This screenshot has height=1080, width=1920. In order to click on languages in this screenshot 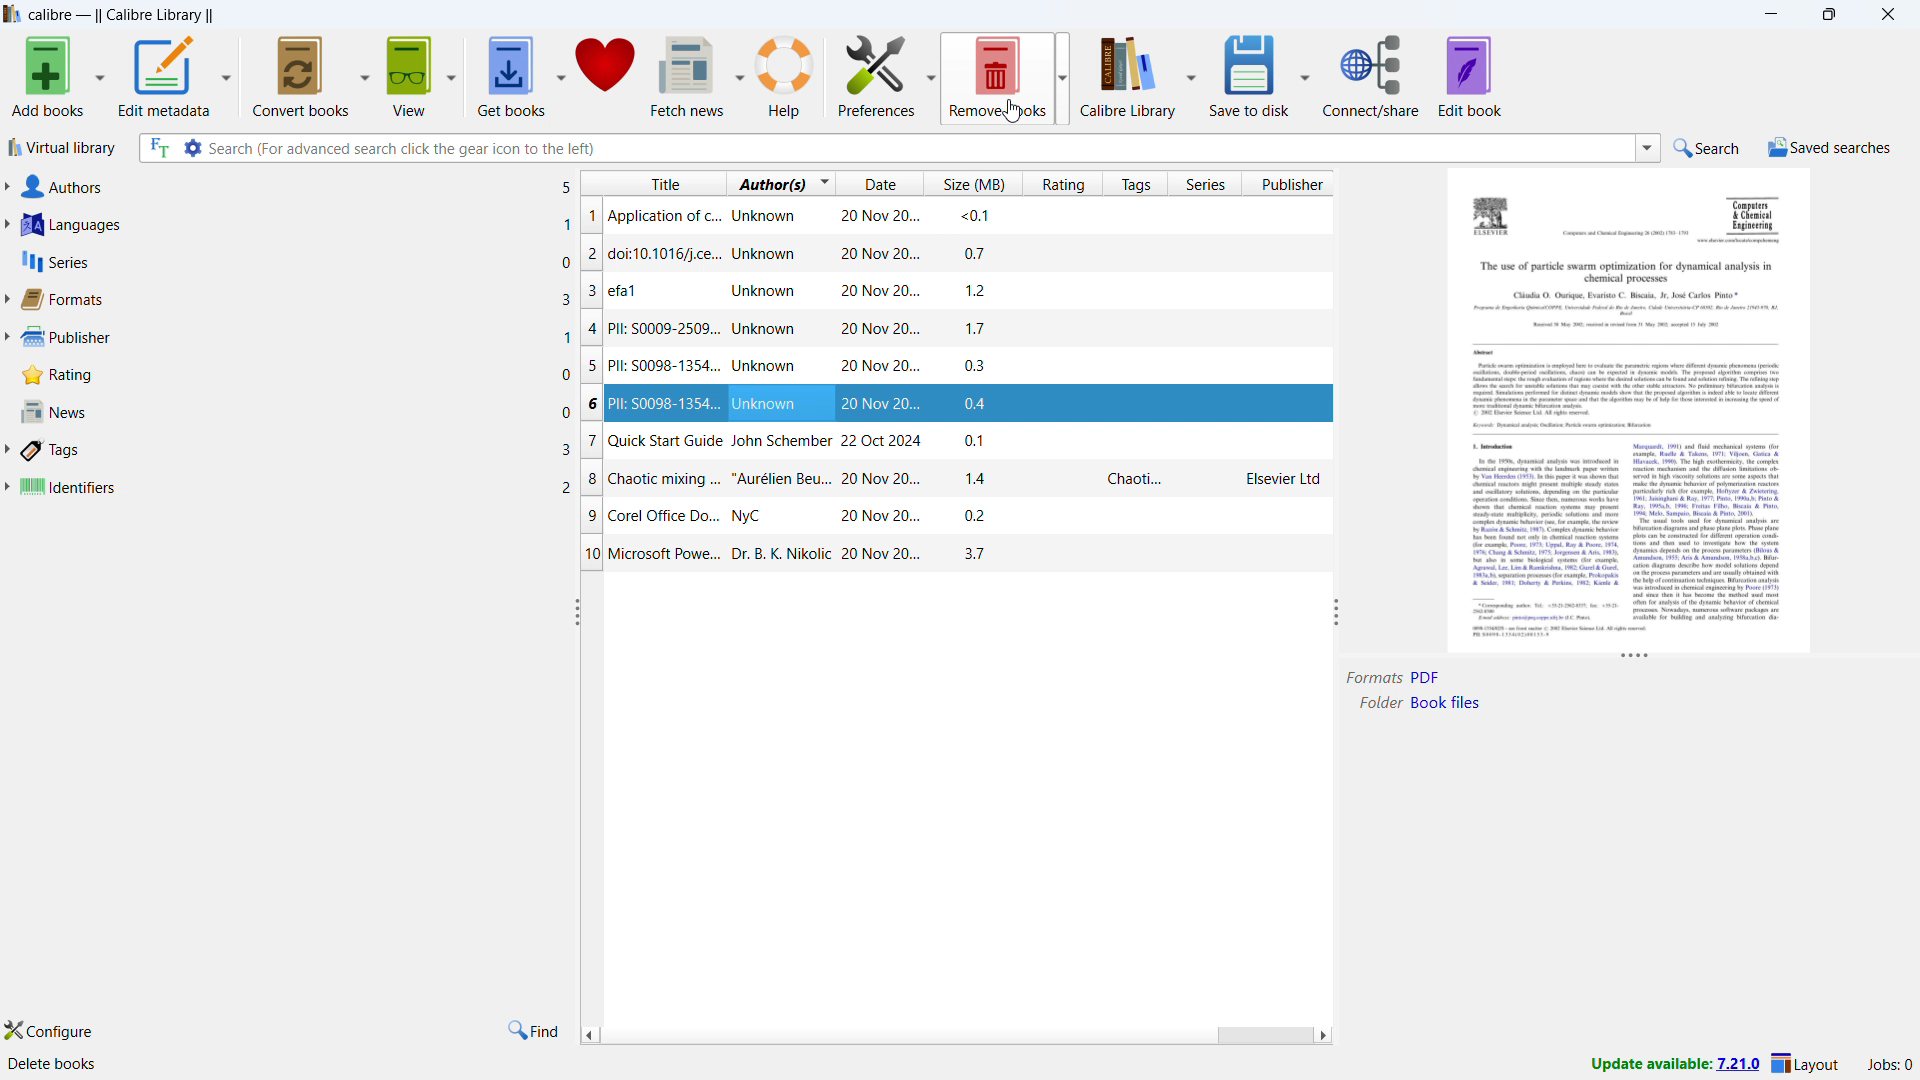, I will do `click(289, 224)`.